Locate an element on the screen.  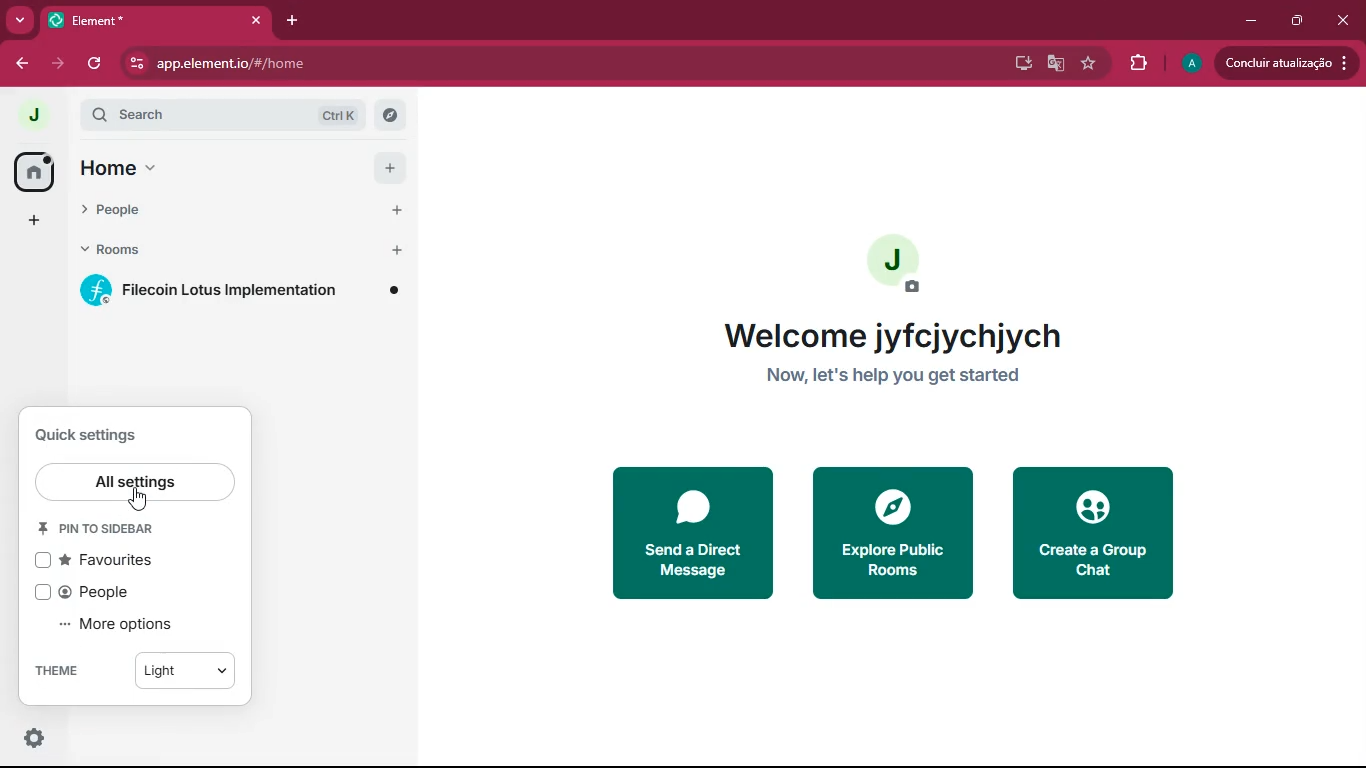
create a group chat is located at coordinates (1095, 533).